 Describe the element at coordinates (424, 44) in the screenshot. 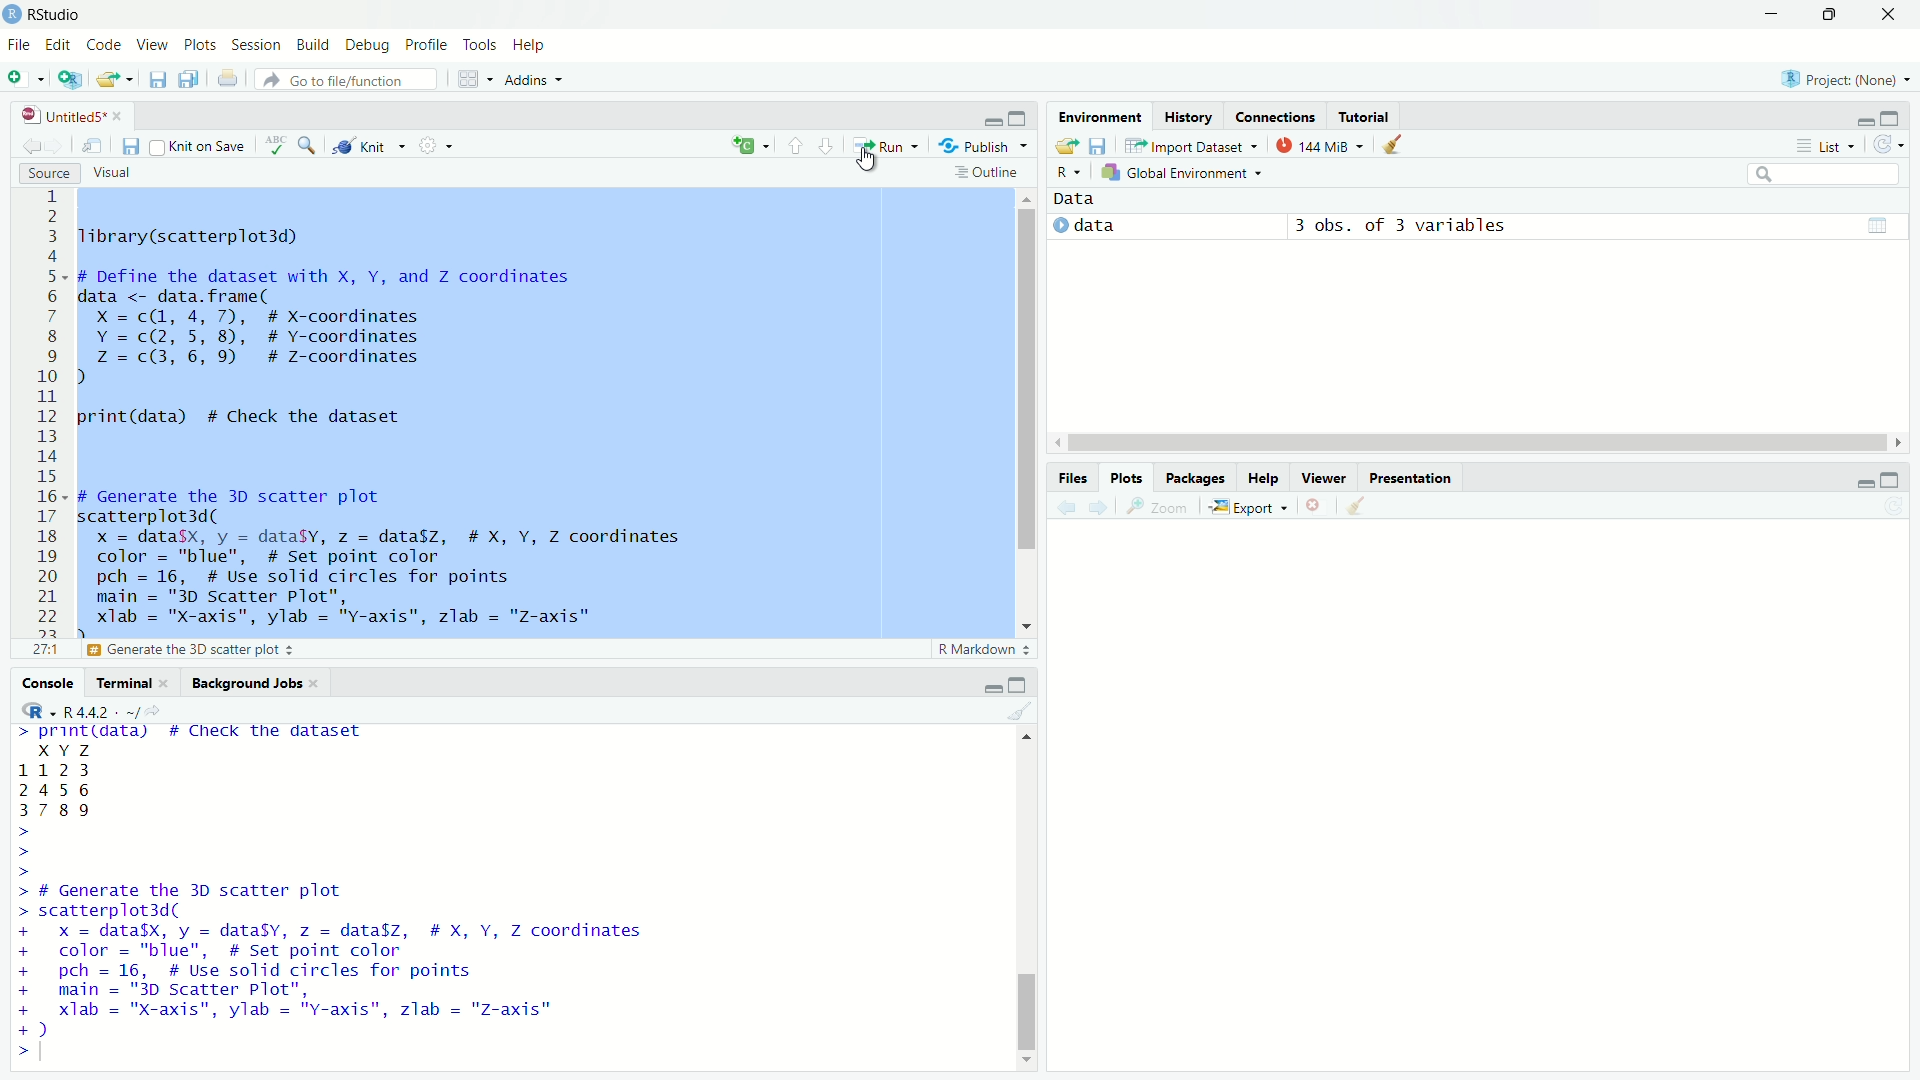

I see `profile` at that location.